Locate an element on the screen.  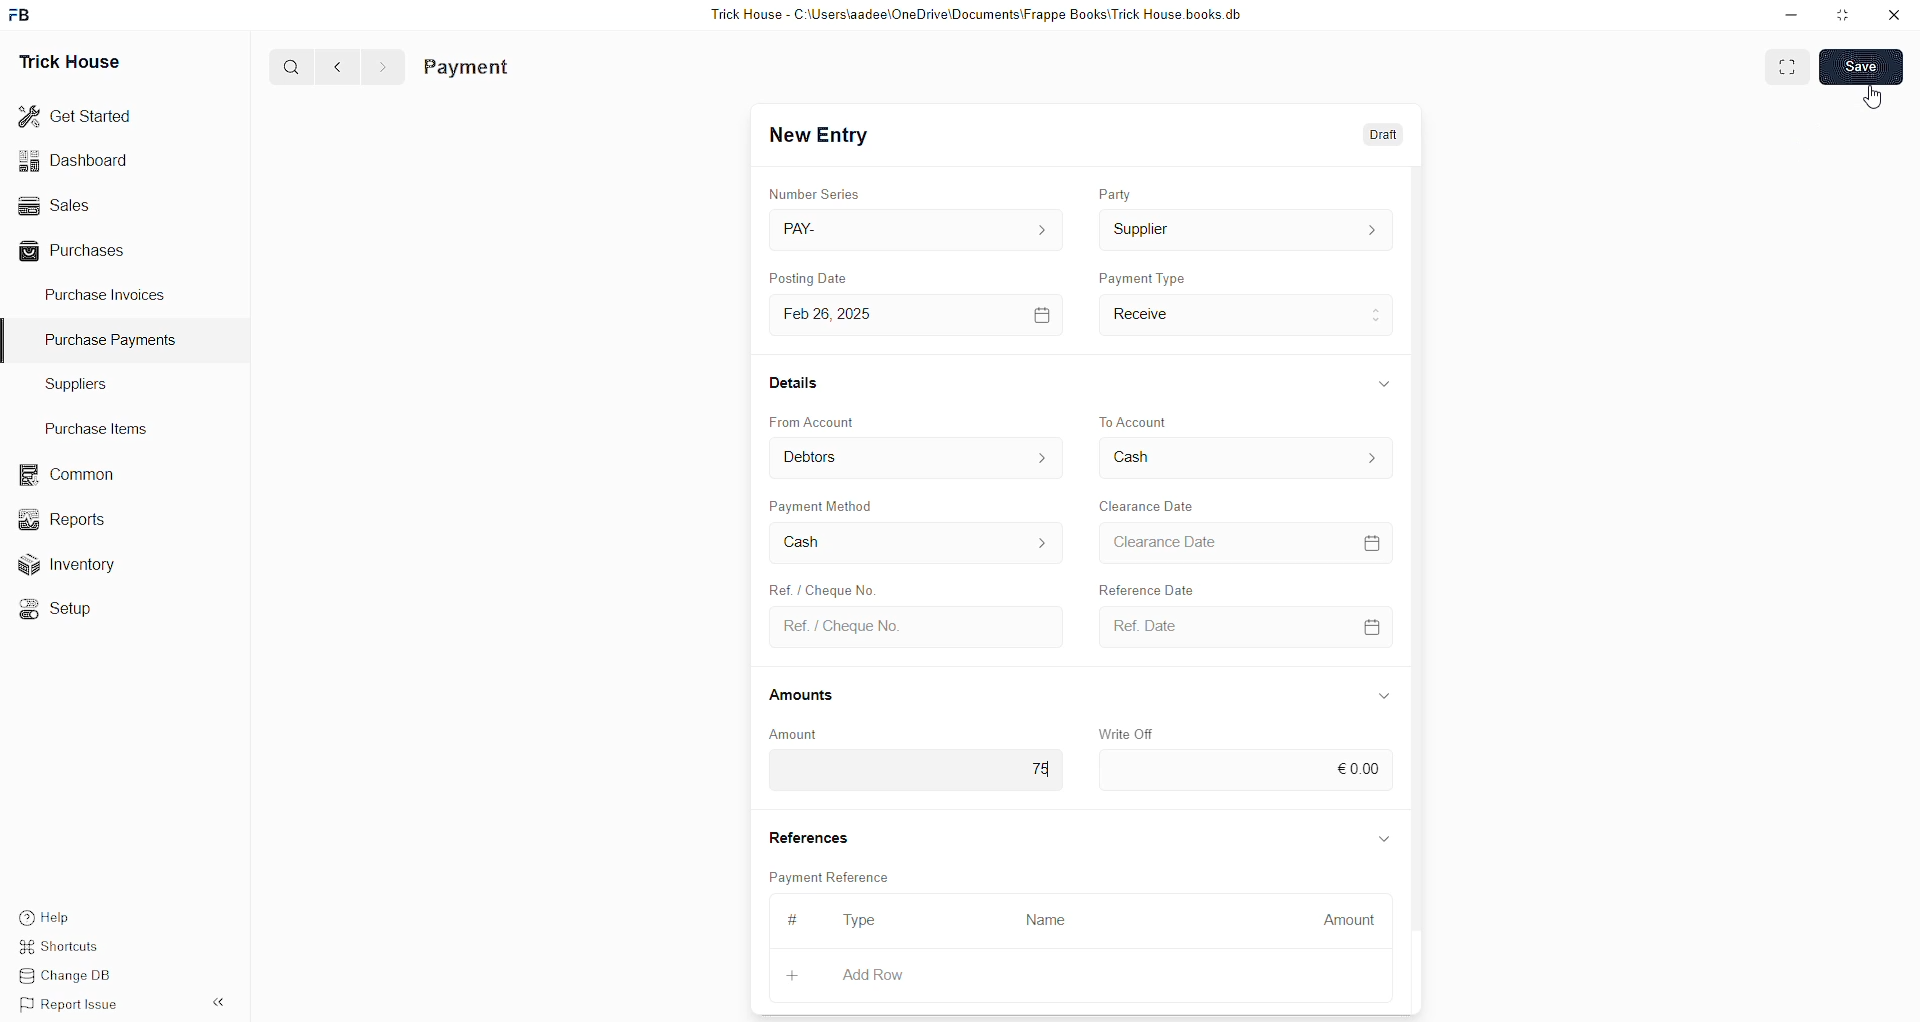
Change DB is located at coordinates (65, 974).